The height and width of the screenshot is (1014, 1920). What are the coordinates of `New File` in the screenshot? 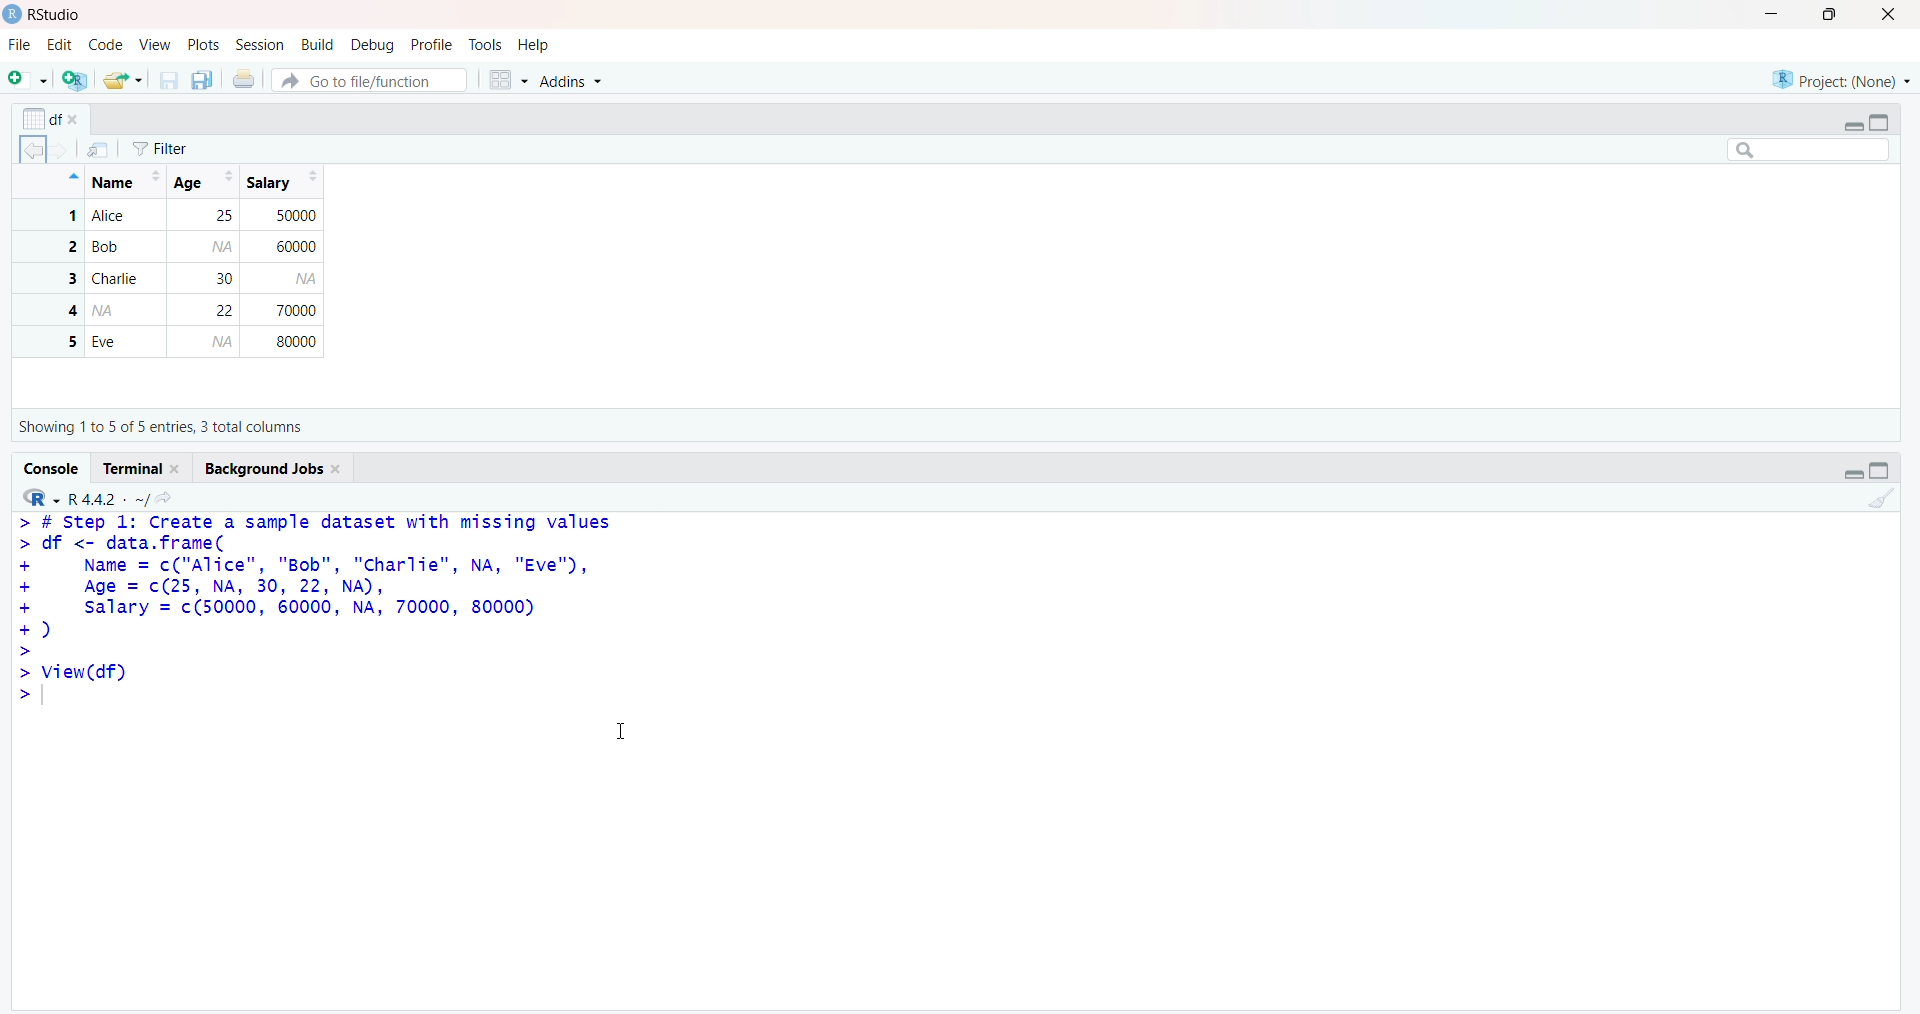 It's located at (27, 80).